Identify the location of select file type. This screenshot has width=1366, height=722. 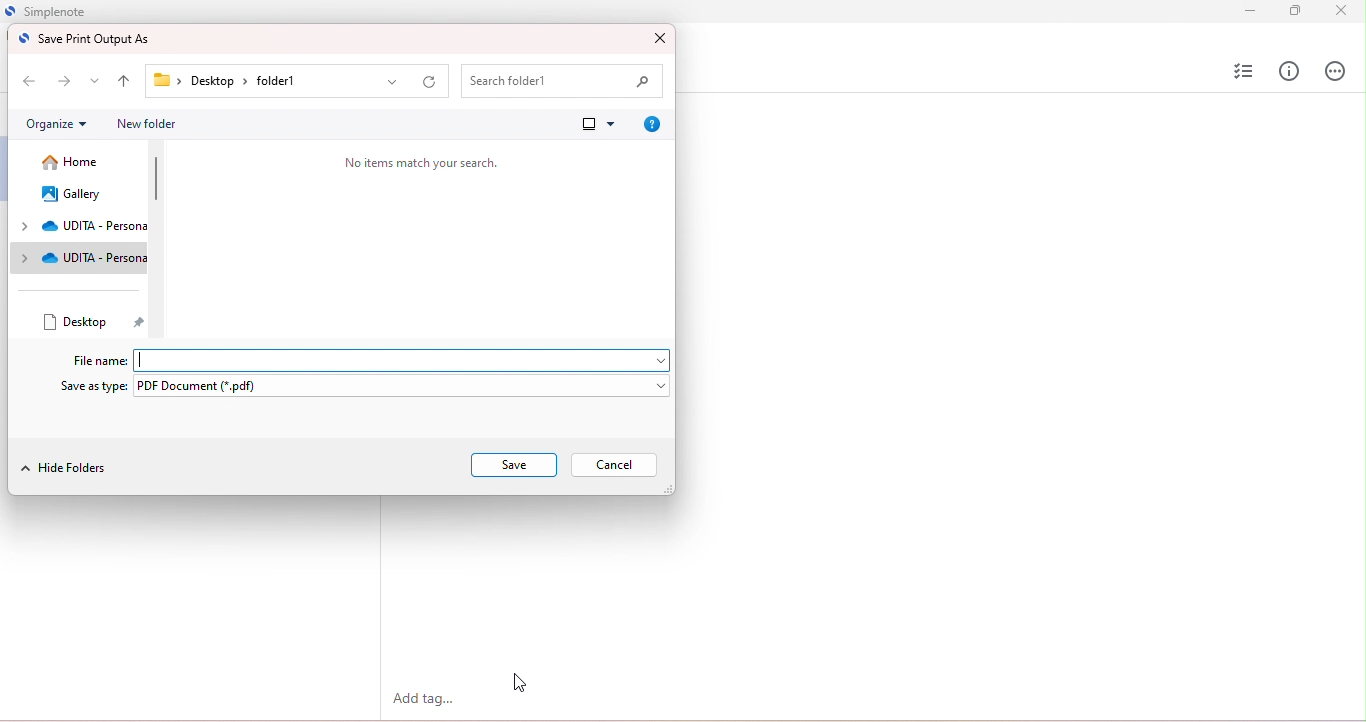
(406, 387).